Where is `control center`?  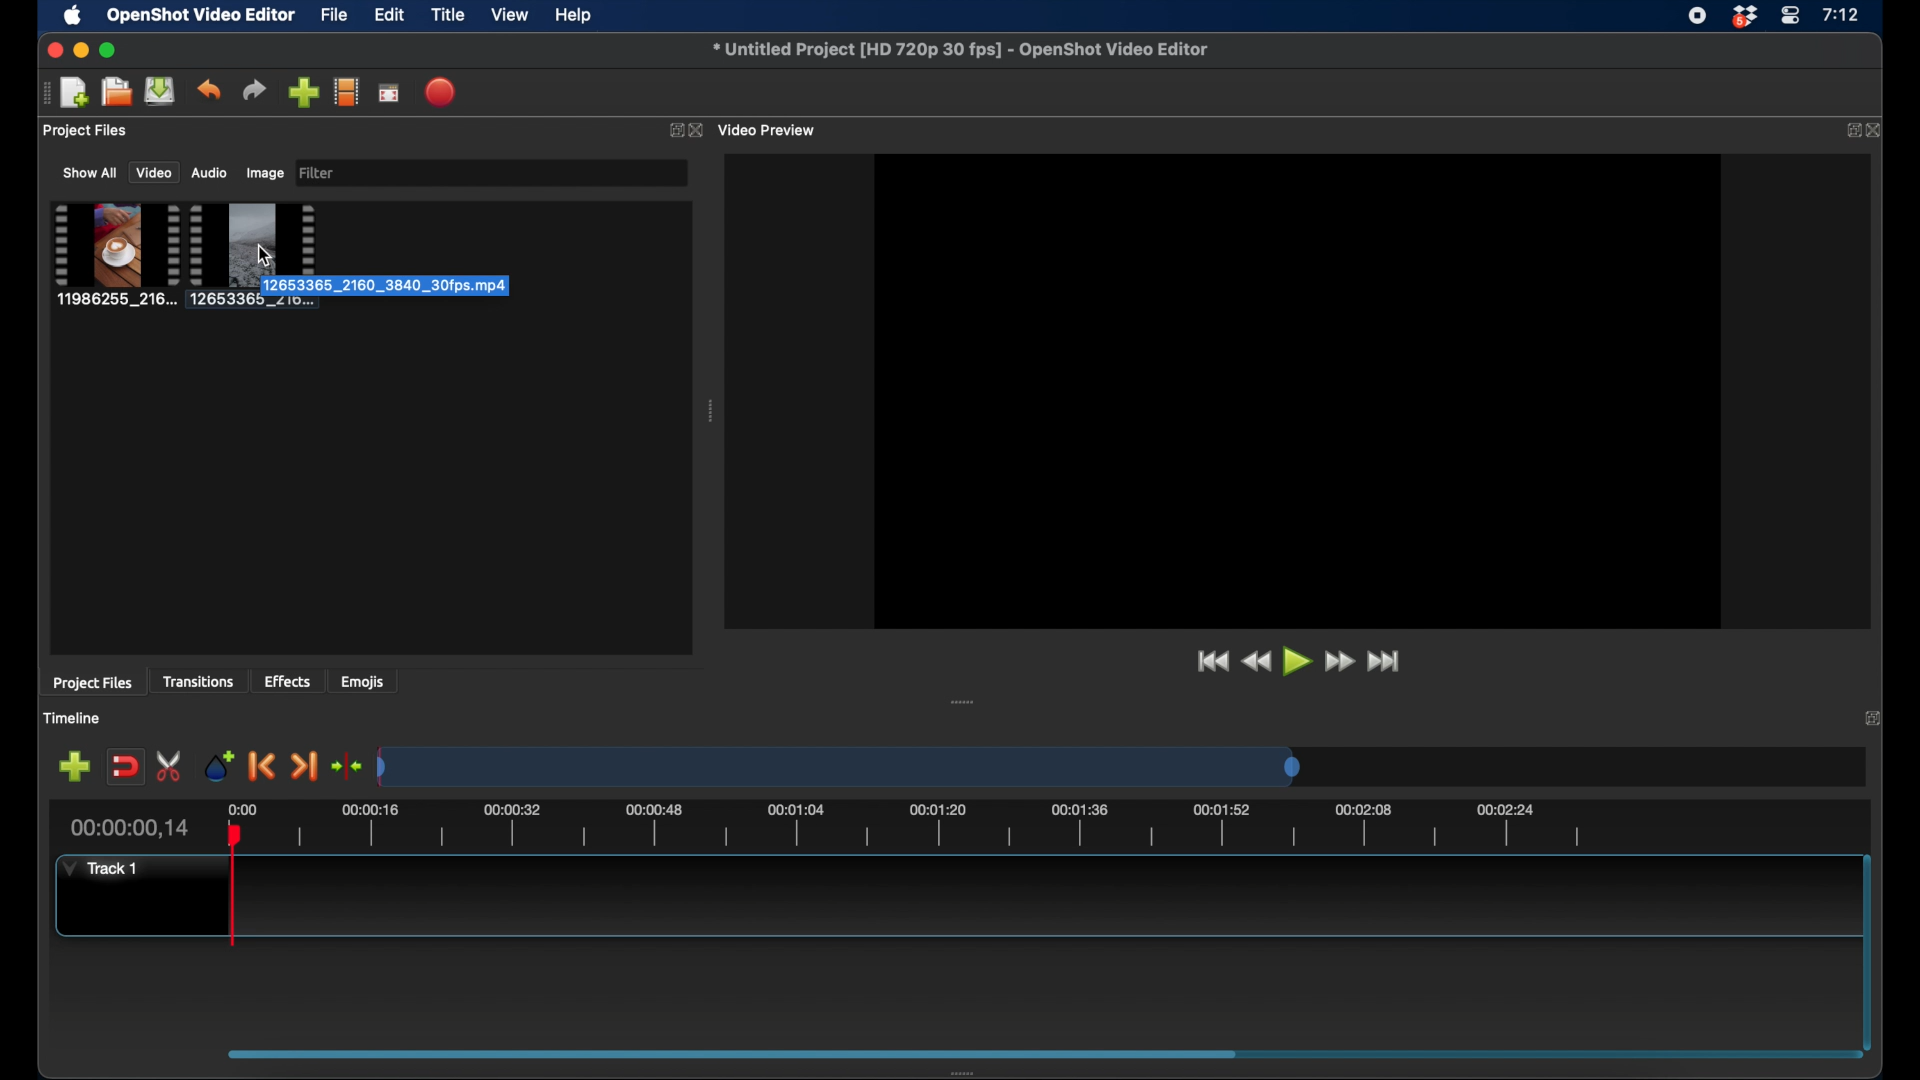 control center is located at coordinates (1790, 16).